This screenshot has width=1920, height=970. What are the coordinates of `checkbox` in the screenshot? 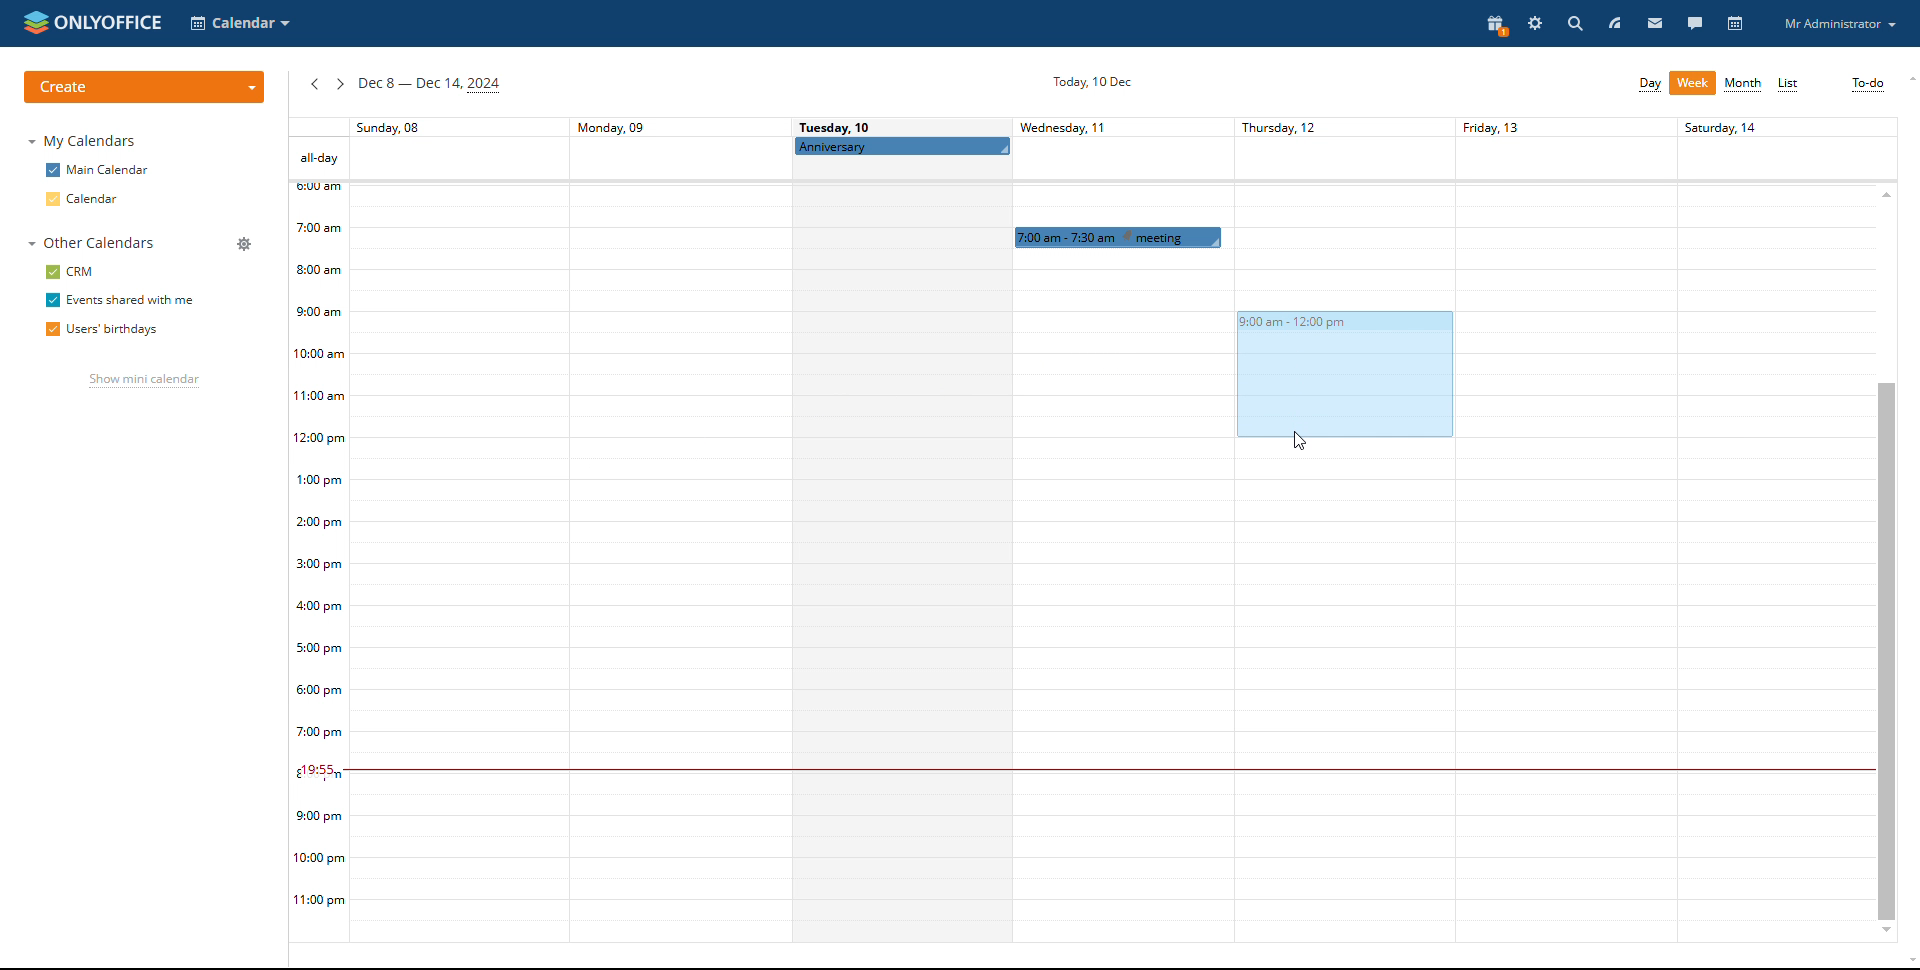 It's located at (51, 300).